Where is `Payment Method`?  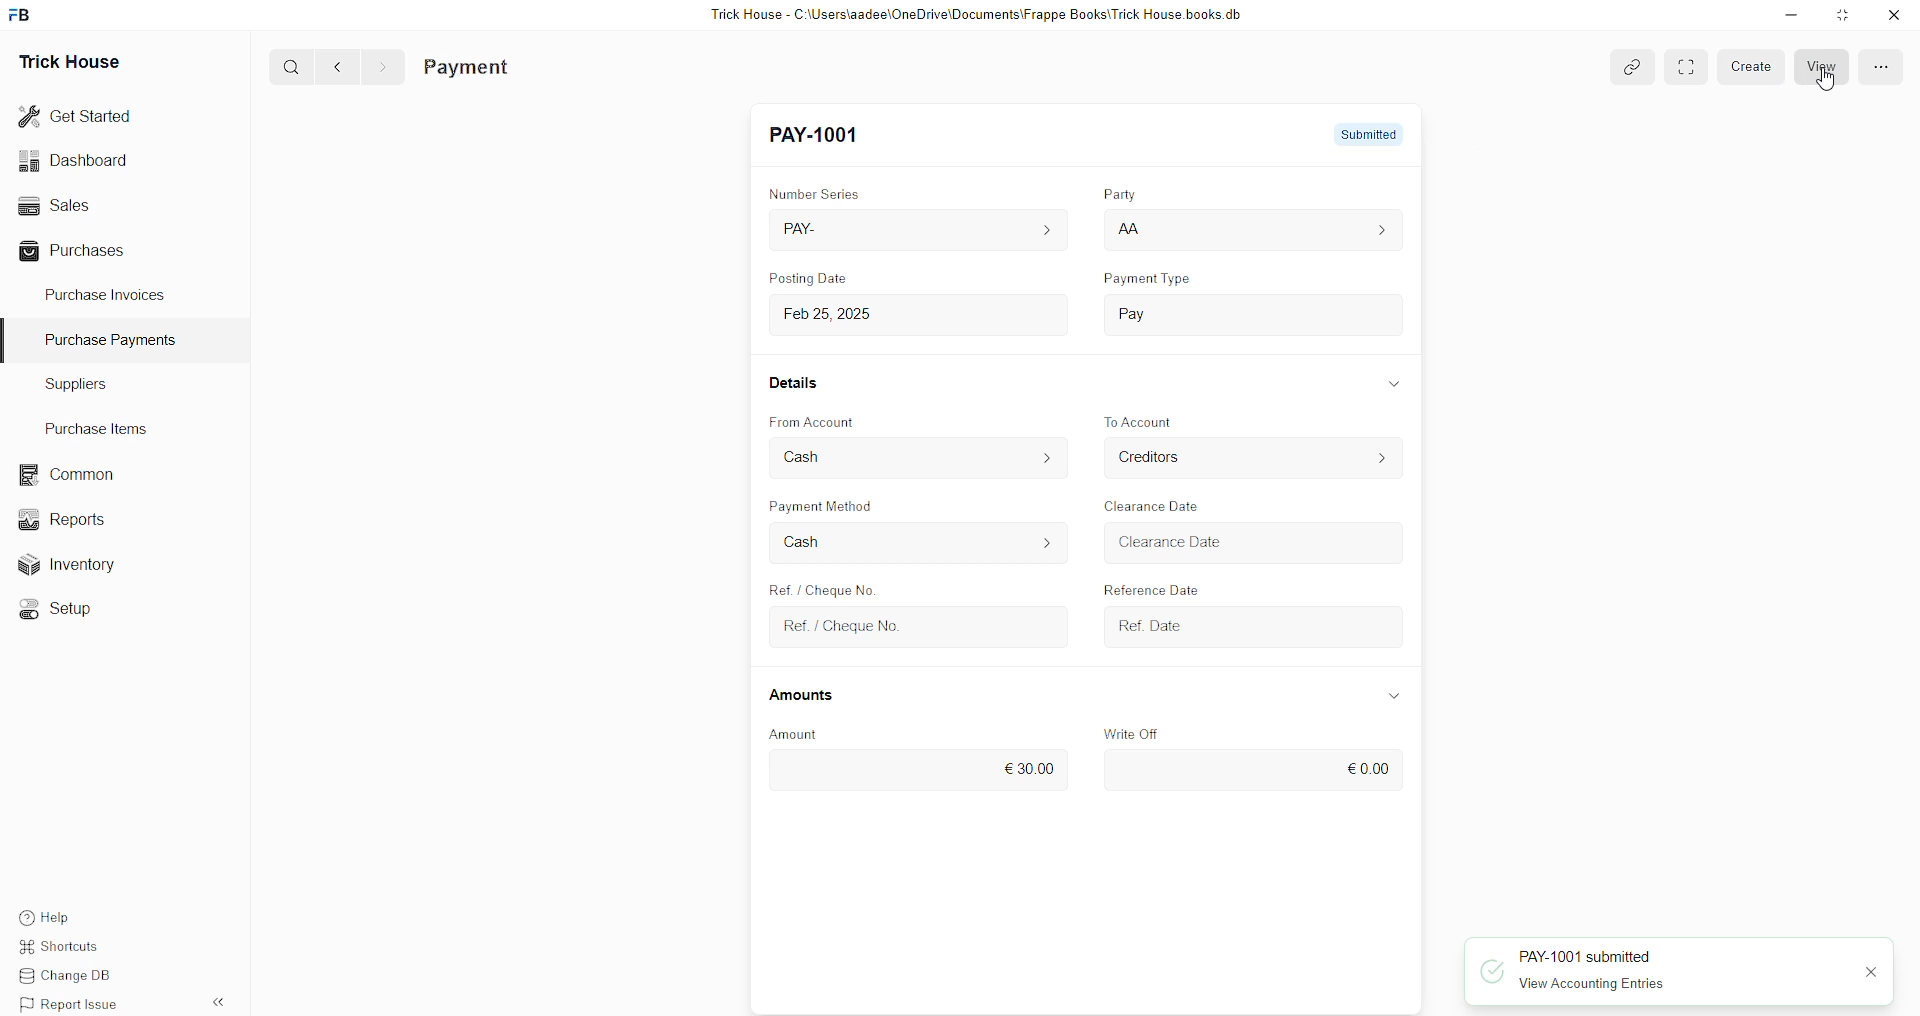 Payment Method is located at coordinates (867, 509).